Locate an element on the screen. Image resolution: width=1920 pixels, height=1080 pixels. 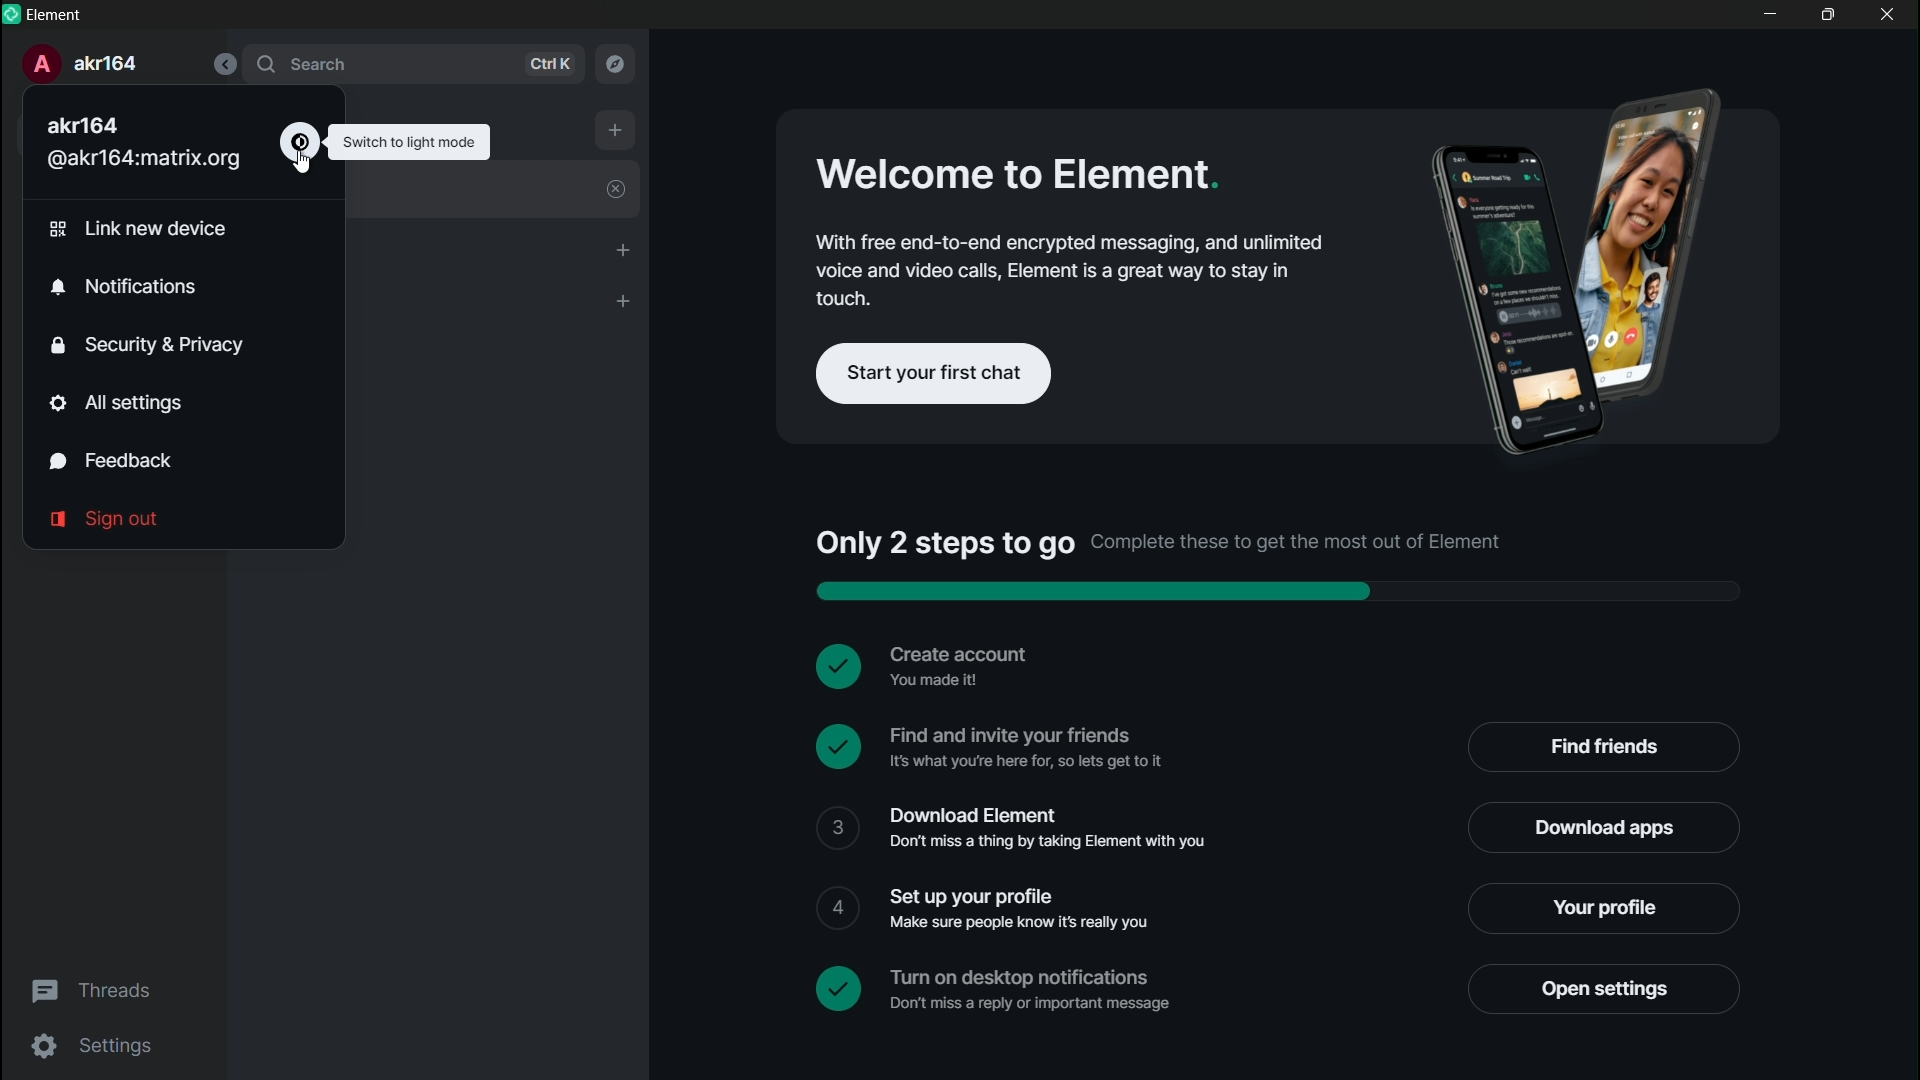
feedback is located at coordinates (111, 461).